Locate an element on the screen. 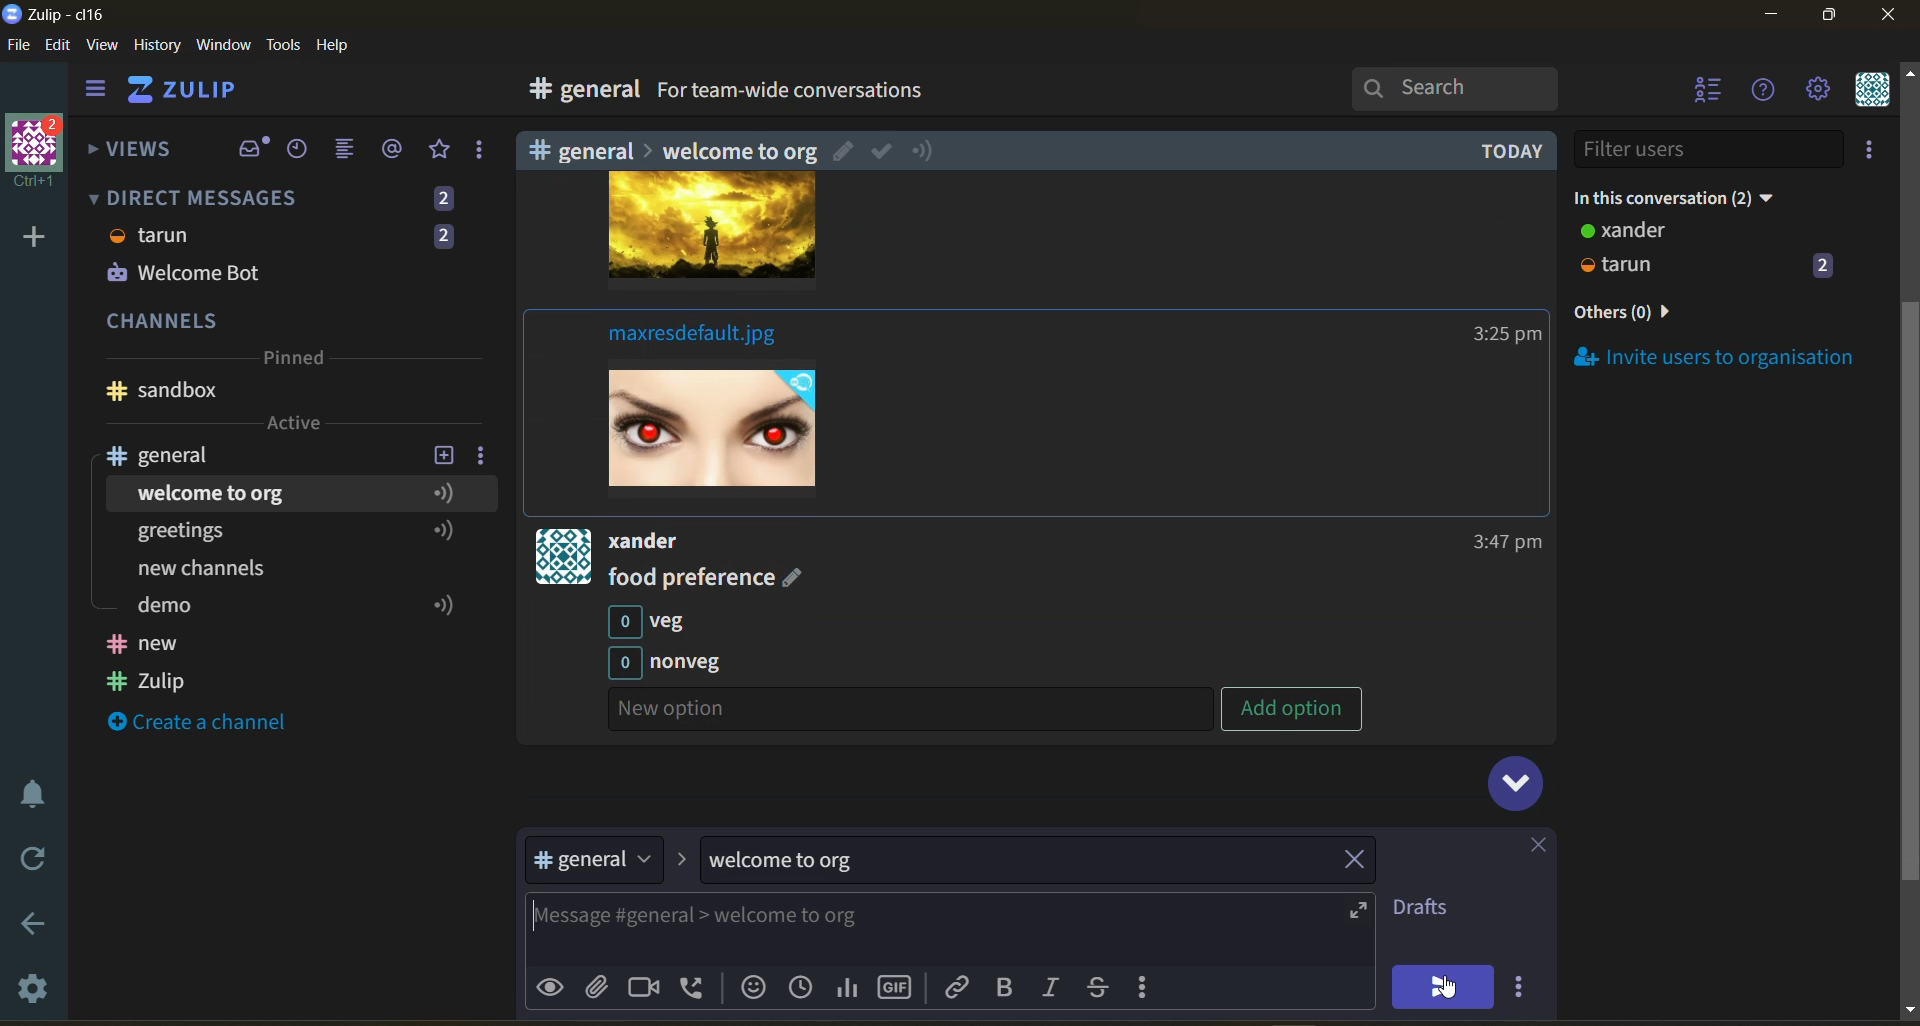  add new topic is located at coordinates (442, 452).